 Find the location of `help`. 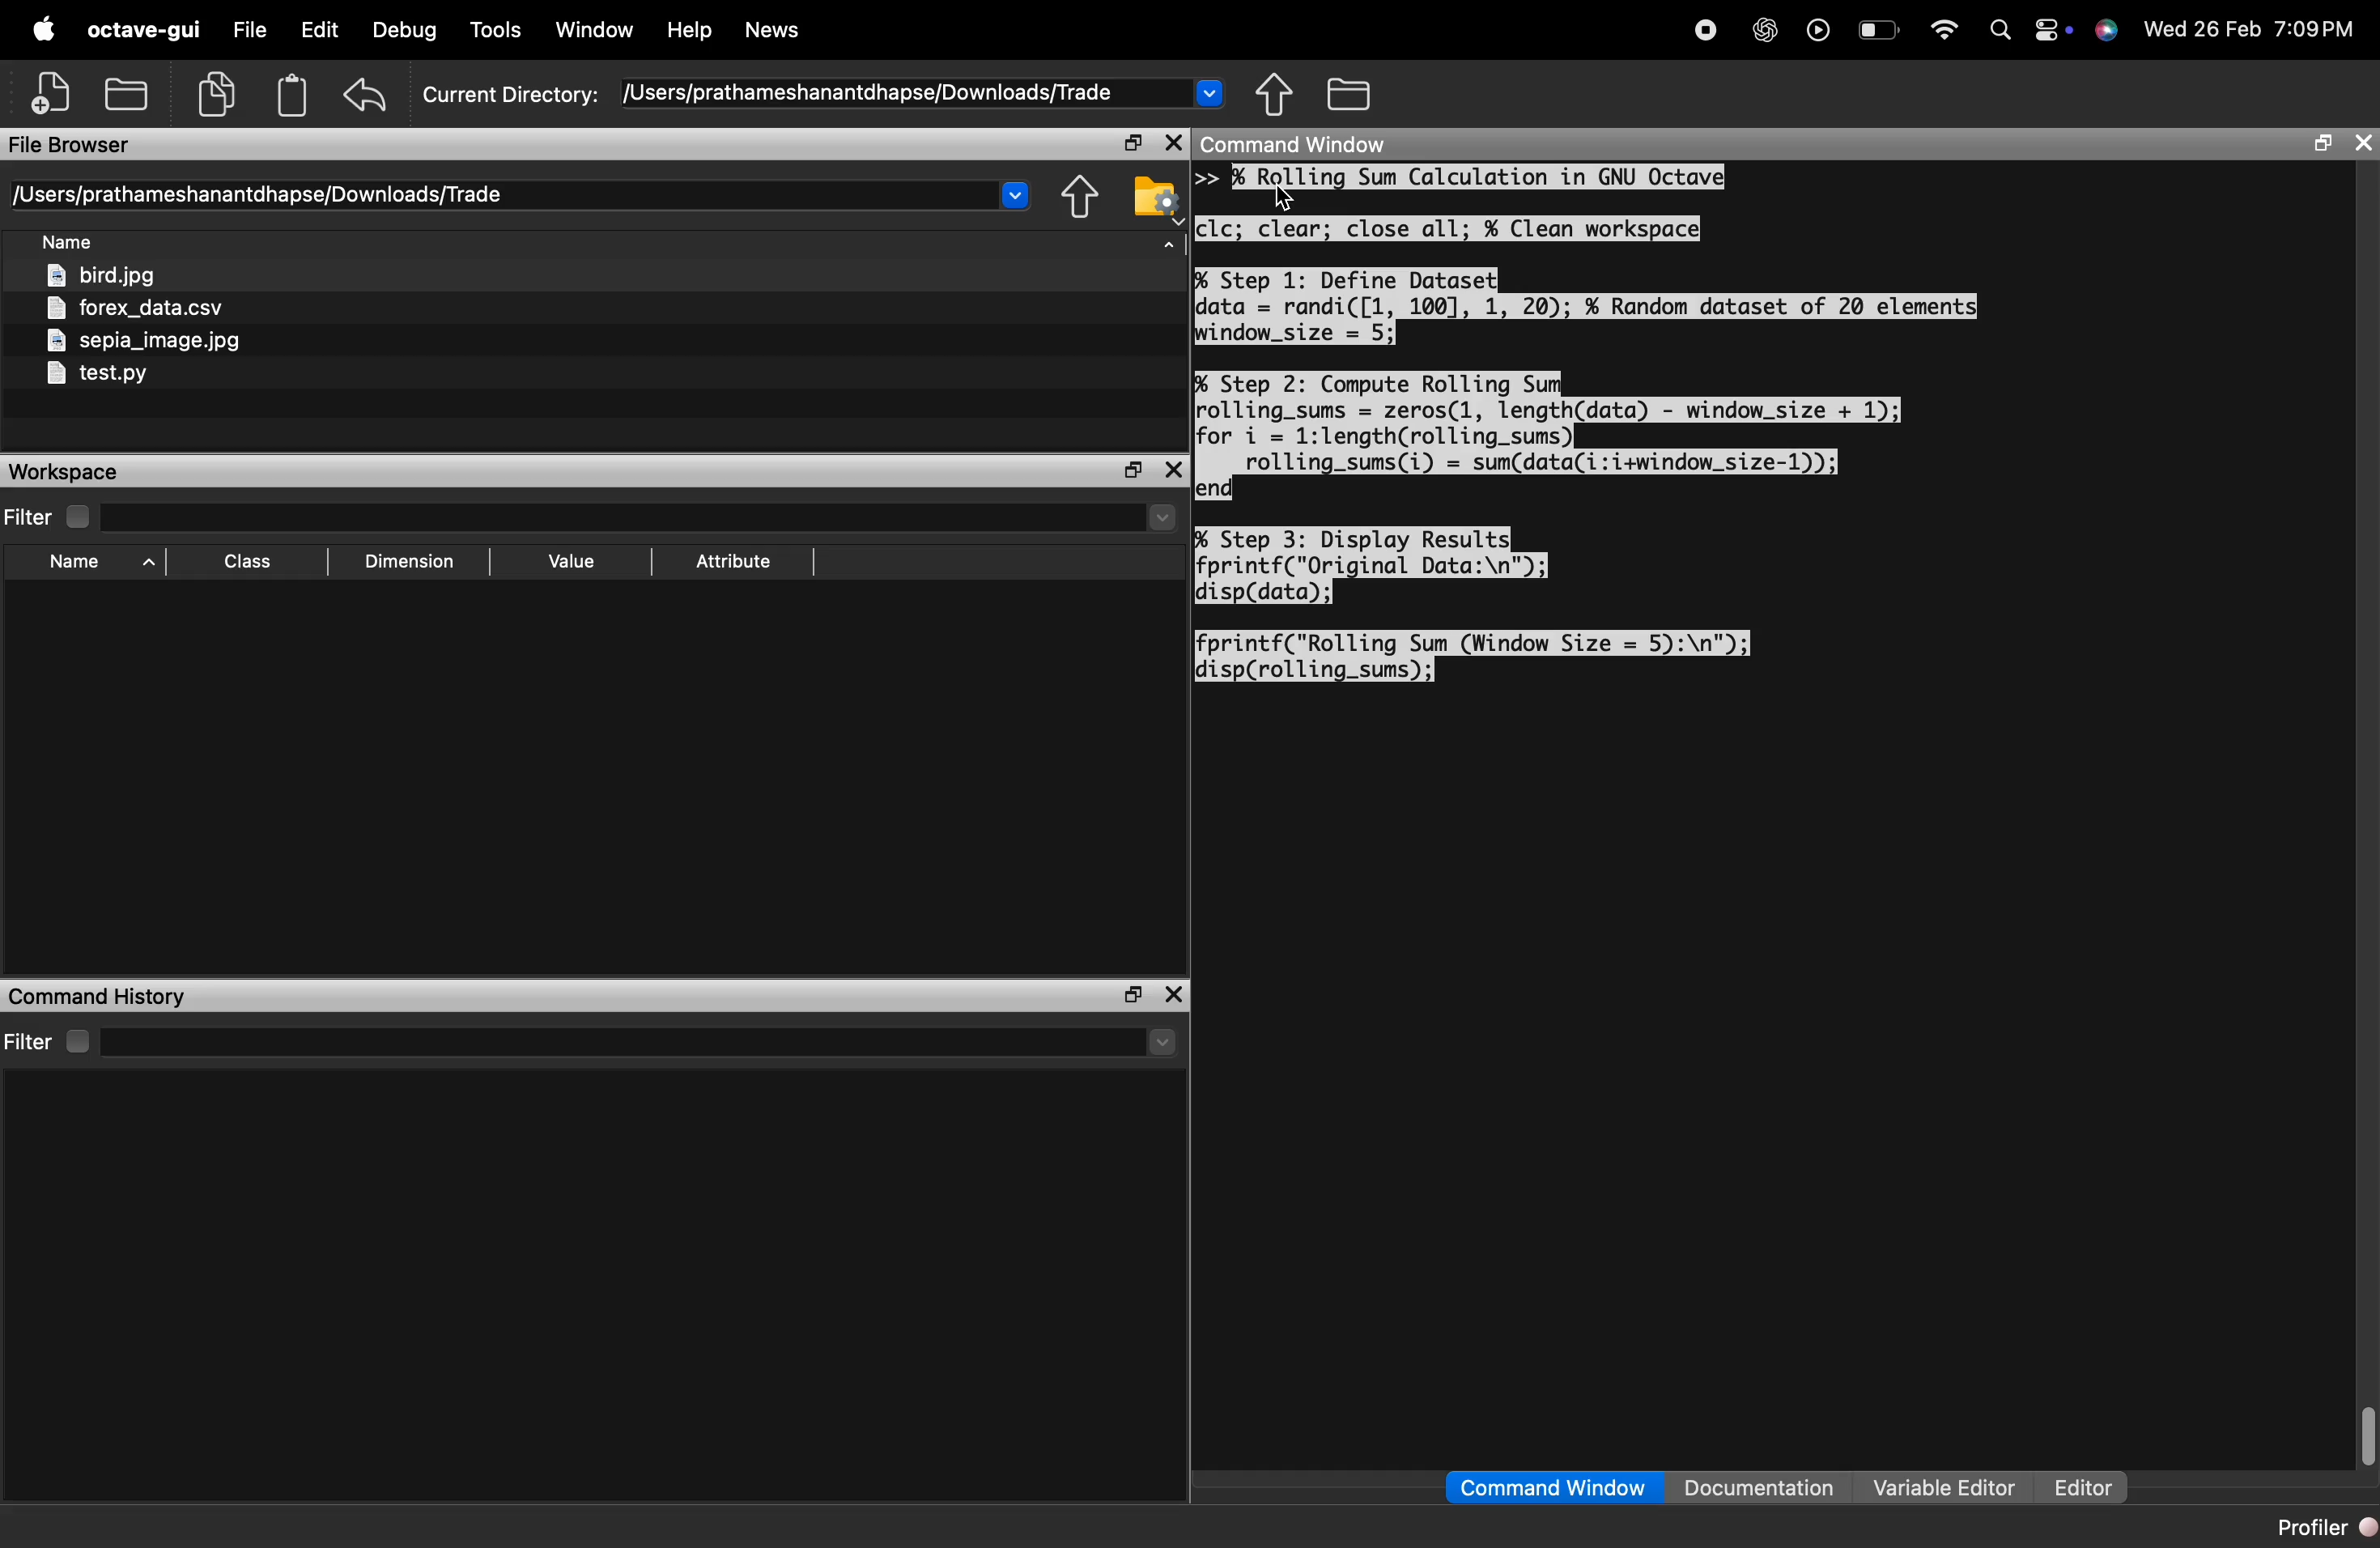

help is located at coordinates (691, 32).